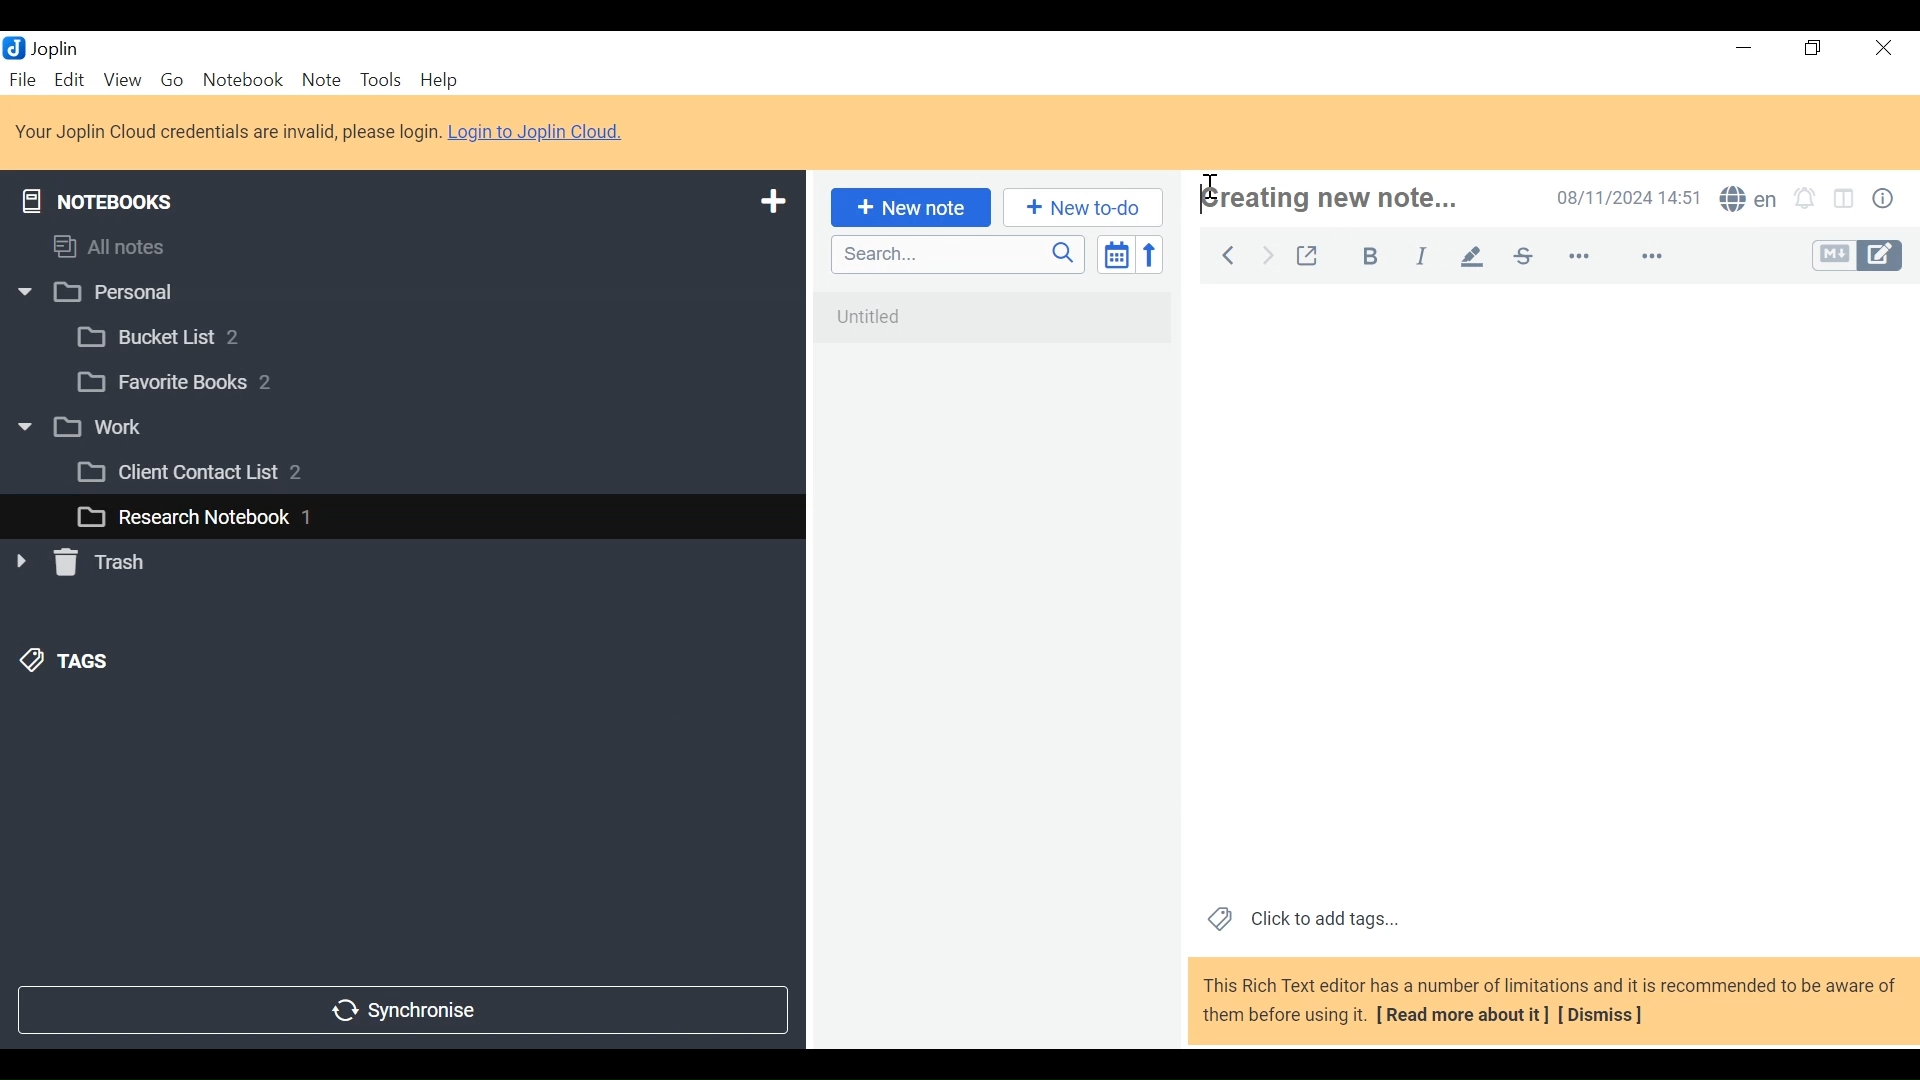 This screenshot has height=1080, width=1920. What do you see at coordinates (1623, 197) in the screenshot?
I see `Date and Time` at bounding box center [1623, 197].